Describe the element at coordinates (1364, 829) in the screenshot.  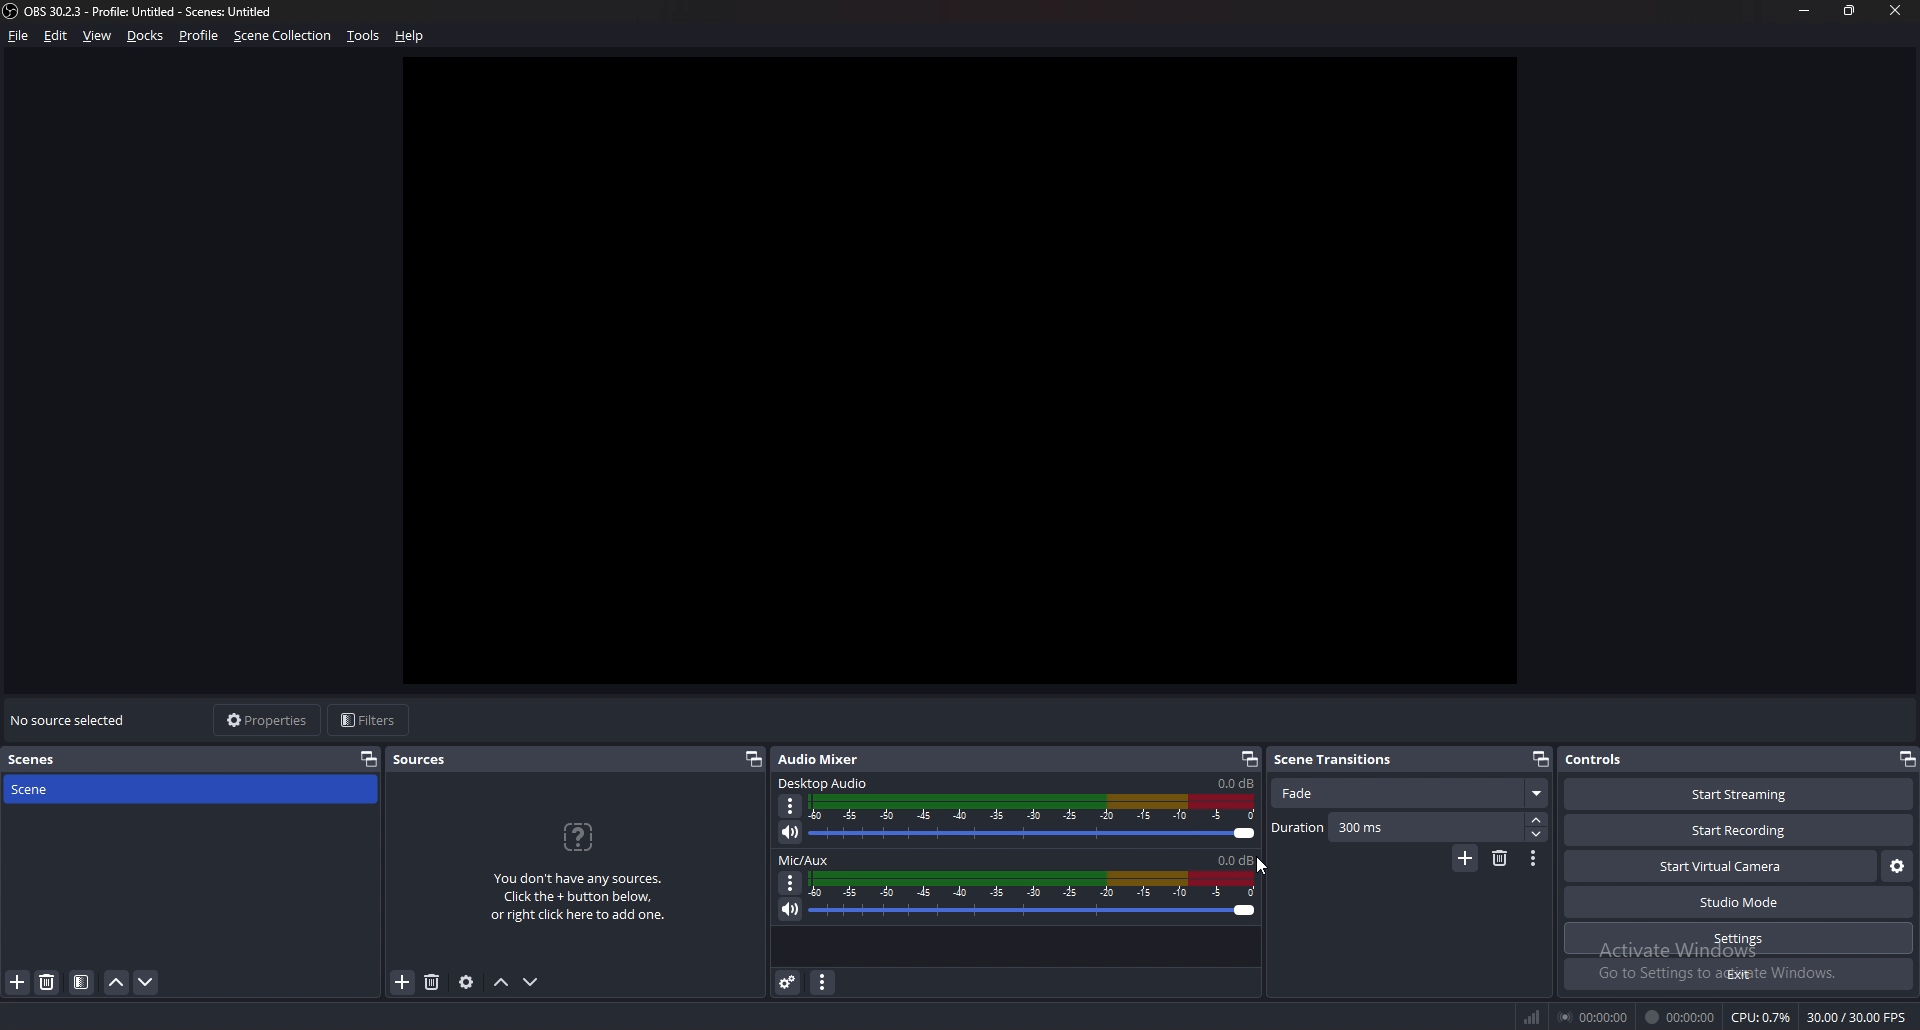
I see `duration` at that location.